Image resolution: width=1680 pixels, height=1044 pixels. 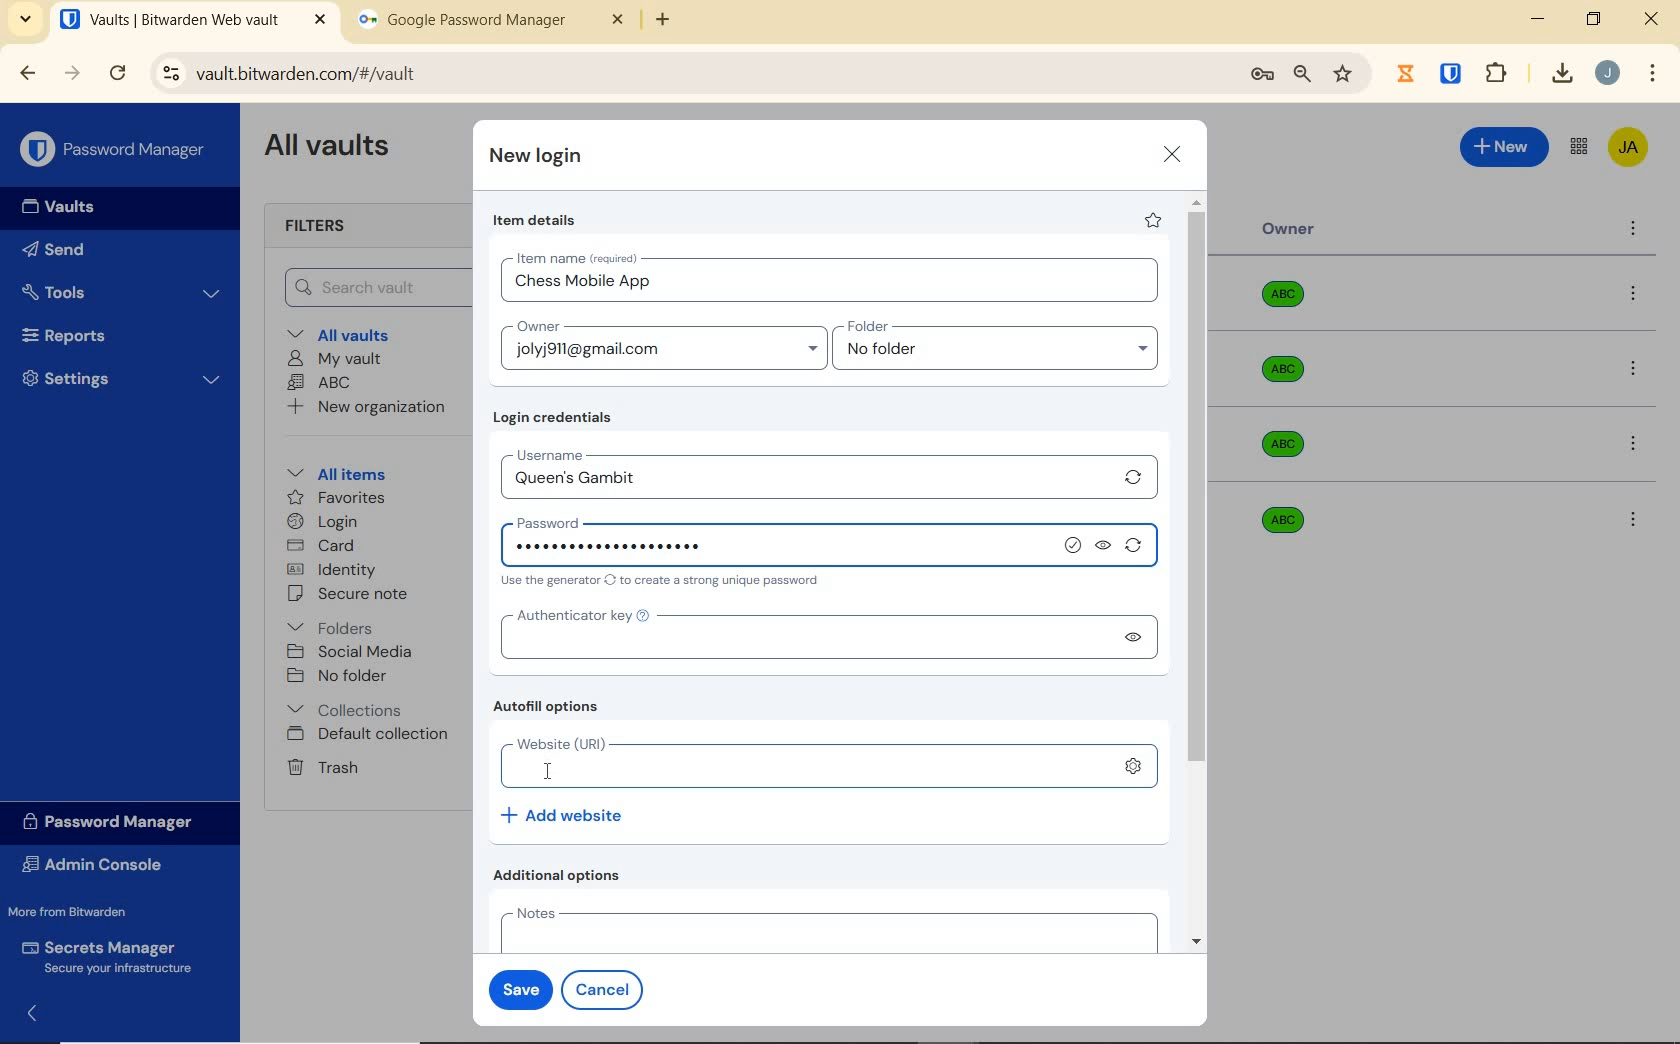 What do you see at coordinates (319, 766) in the screenshot?
I see `Trash` at bounding box center [319, 766].